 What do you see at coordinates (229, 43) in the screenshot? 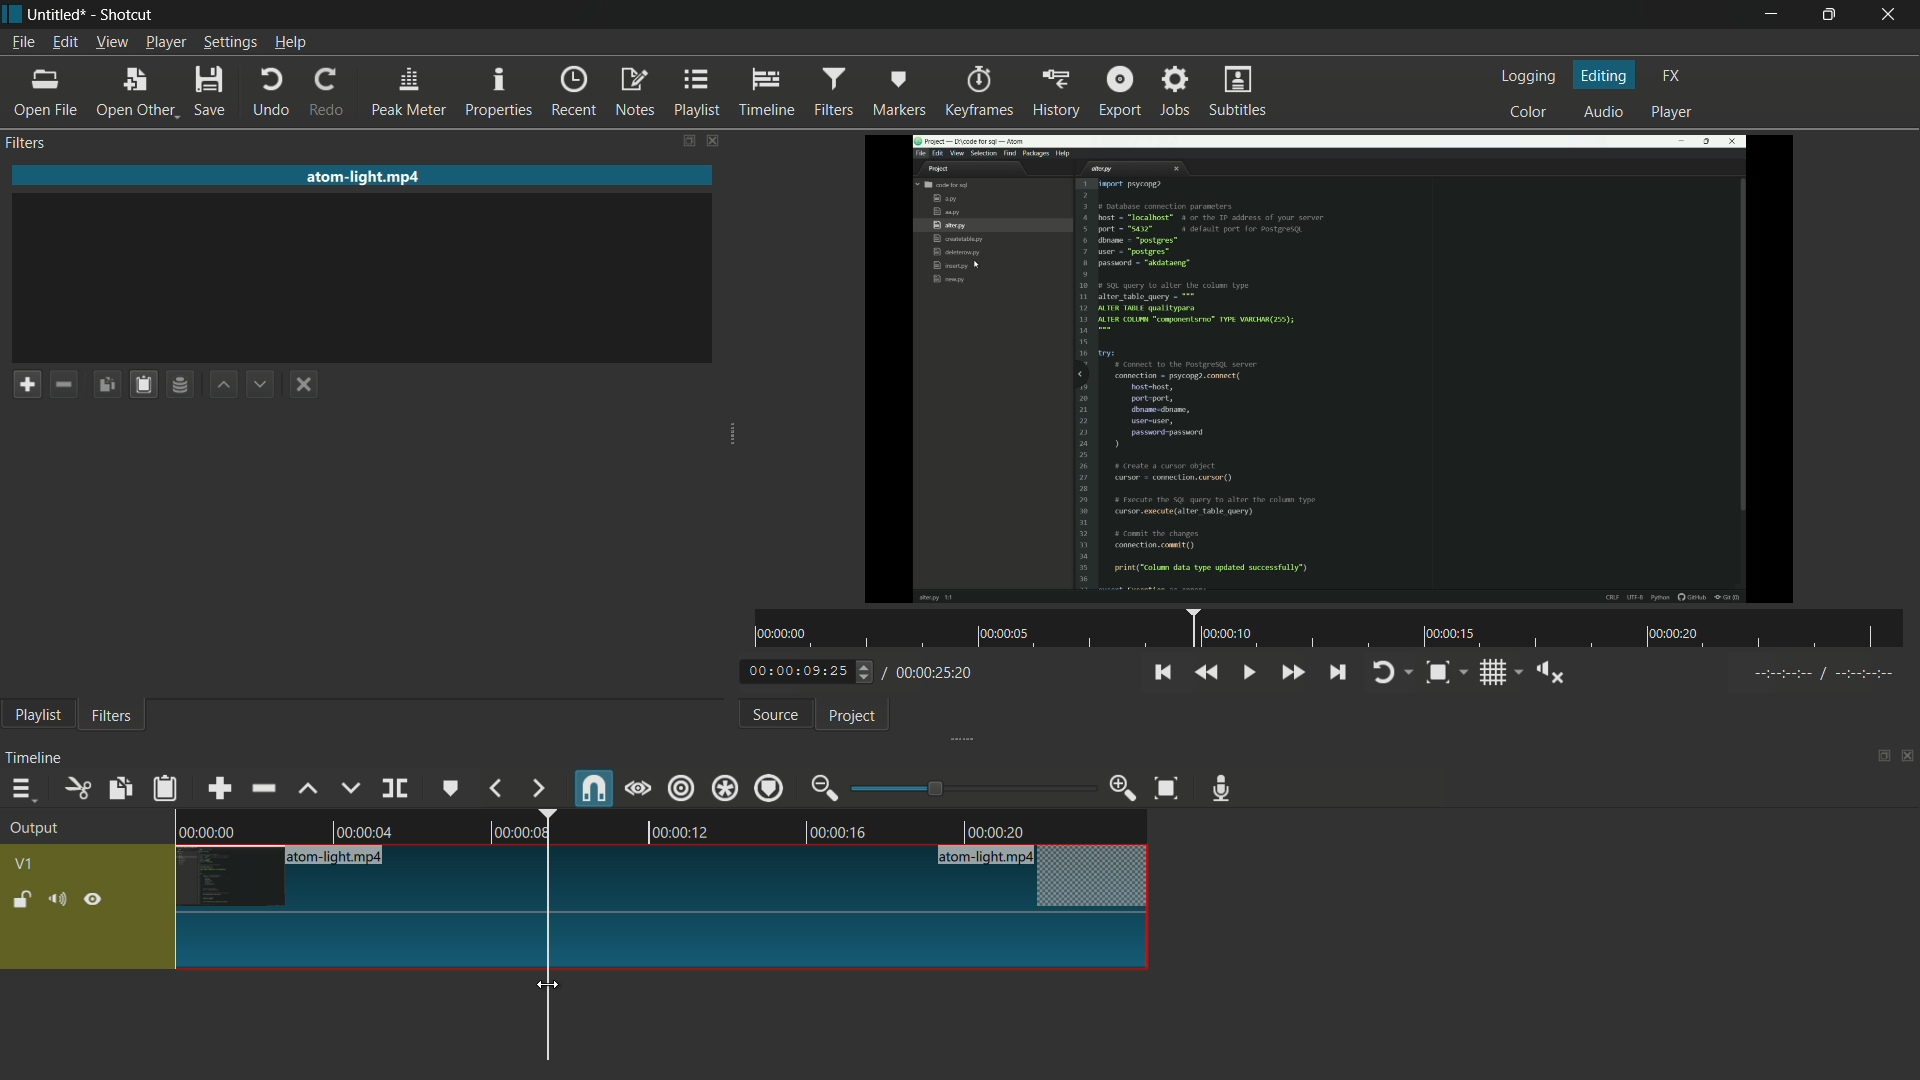
I see `settings menu` at bounding box center [229, 43].